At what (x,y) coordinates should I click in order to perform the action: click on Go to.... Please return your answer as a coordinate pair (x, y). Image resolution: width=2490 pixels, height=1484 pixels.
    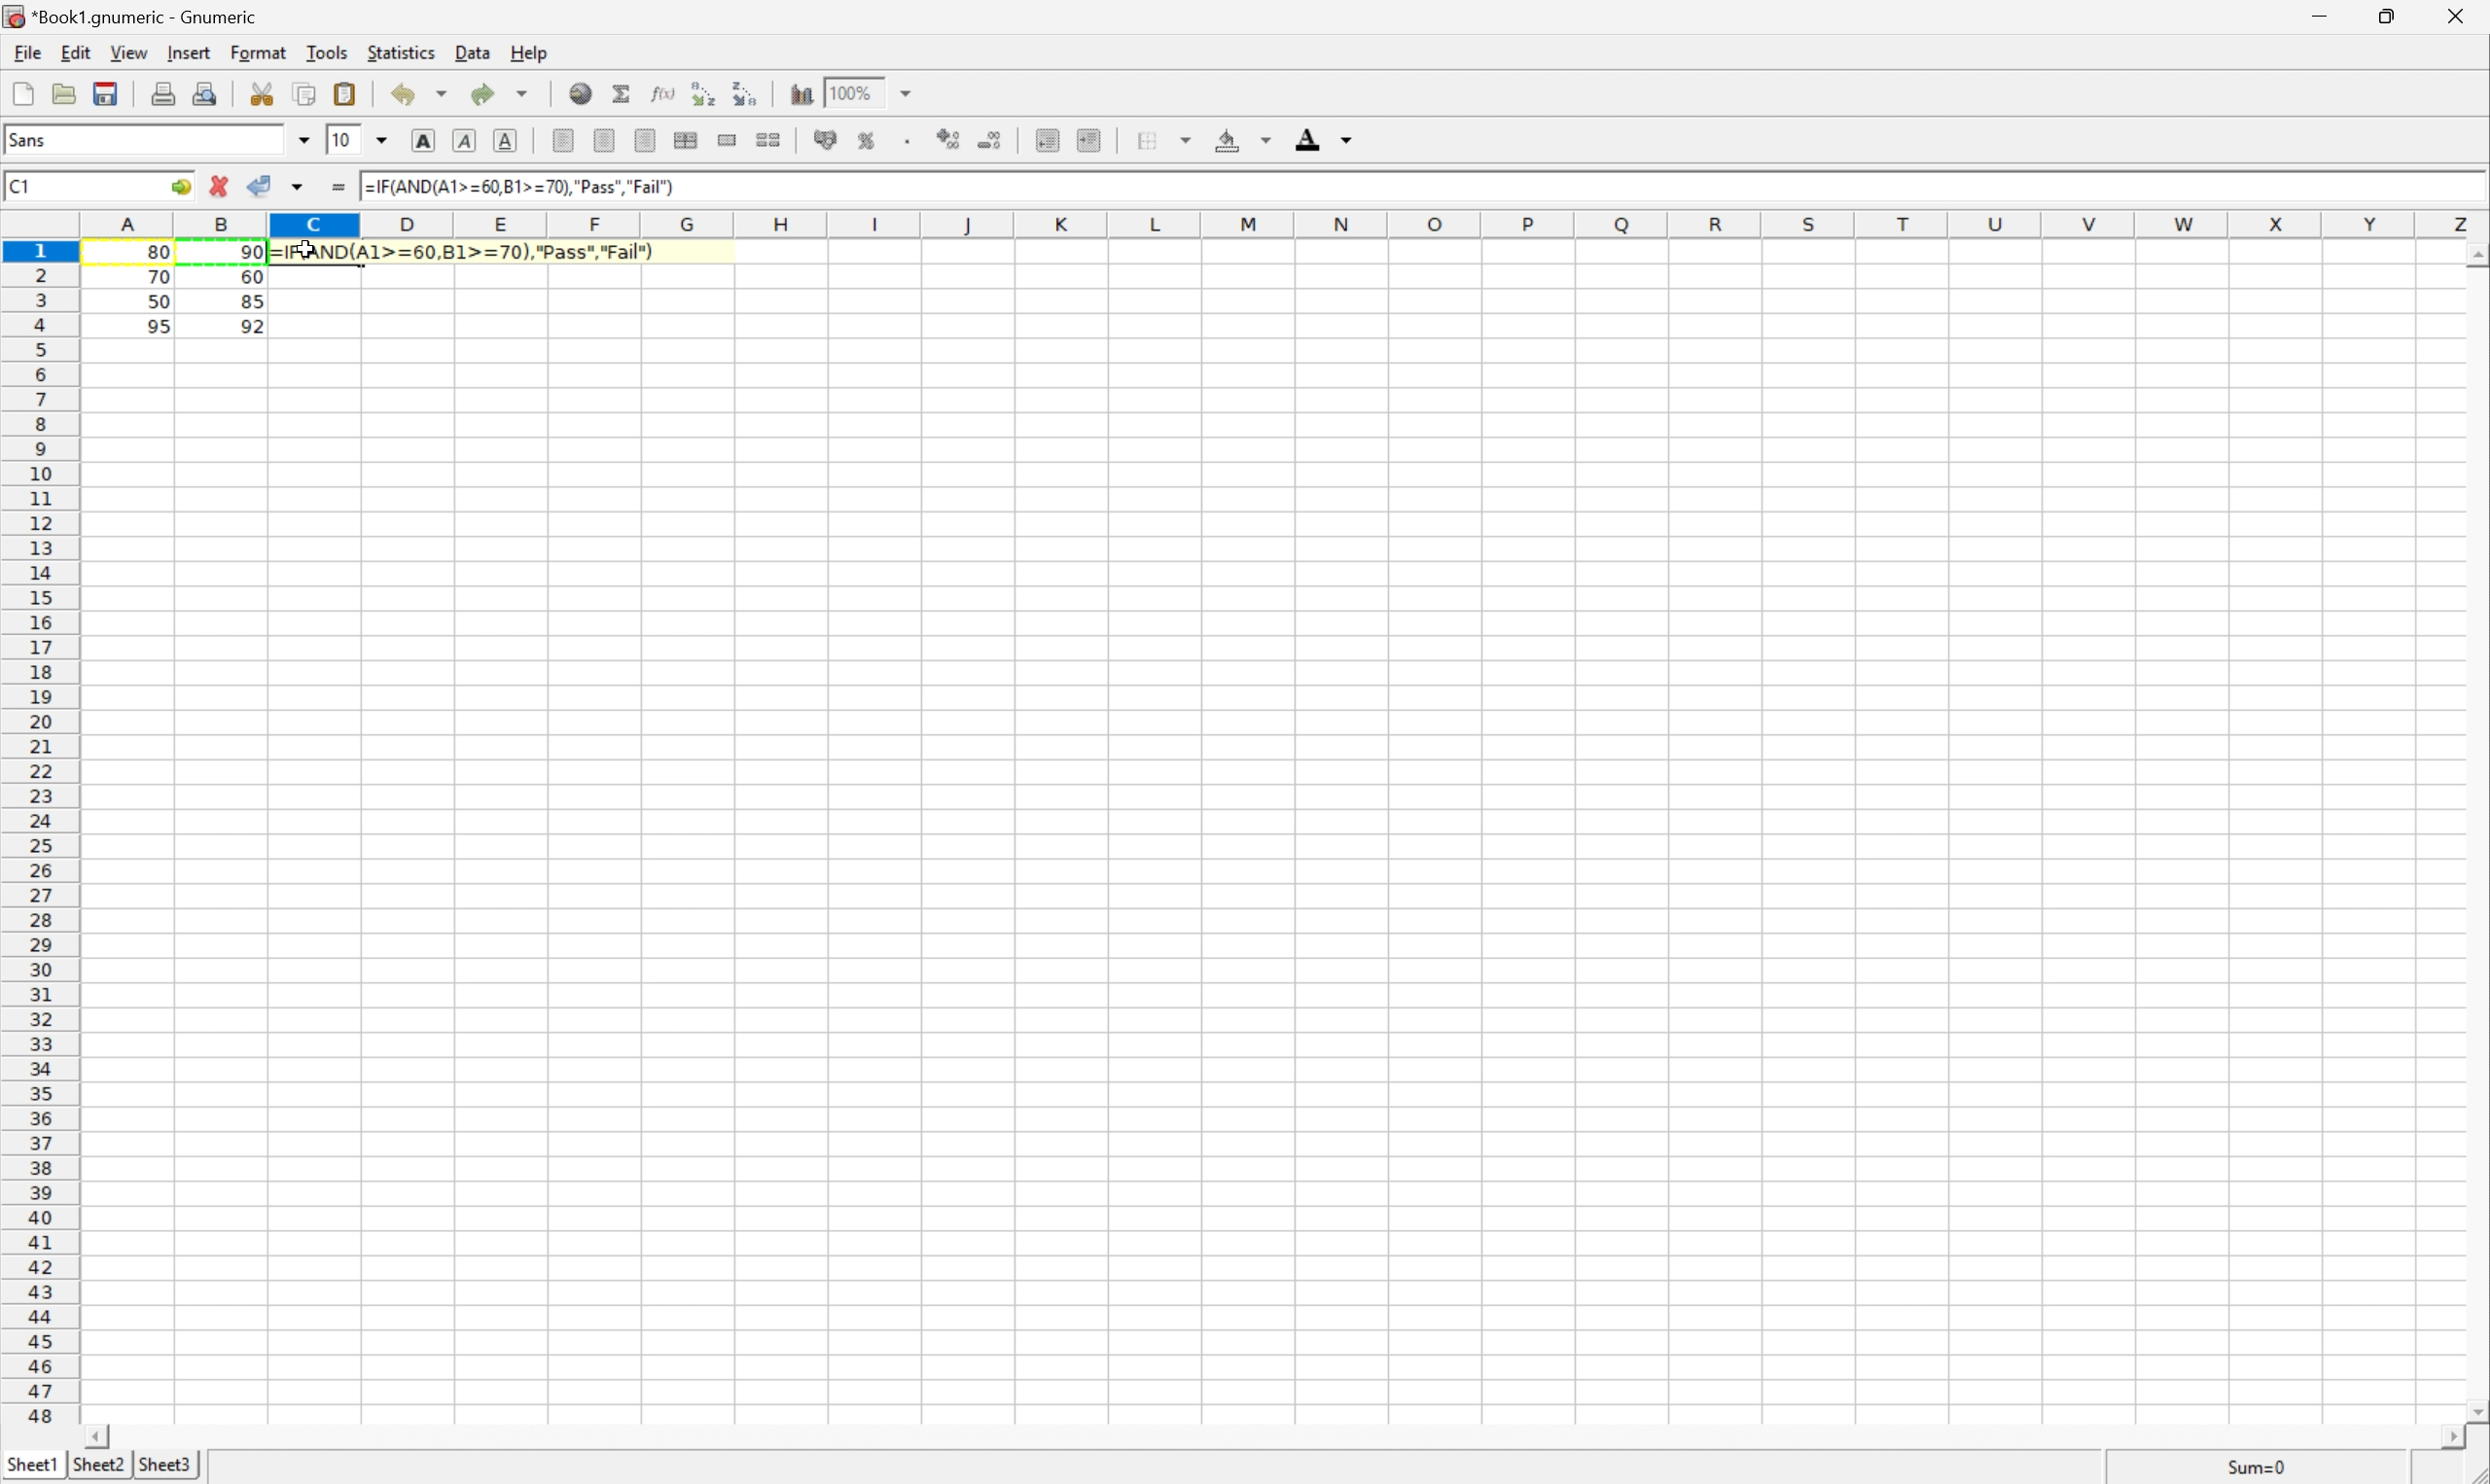
    Looking at the image, I should click on (182, 187).